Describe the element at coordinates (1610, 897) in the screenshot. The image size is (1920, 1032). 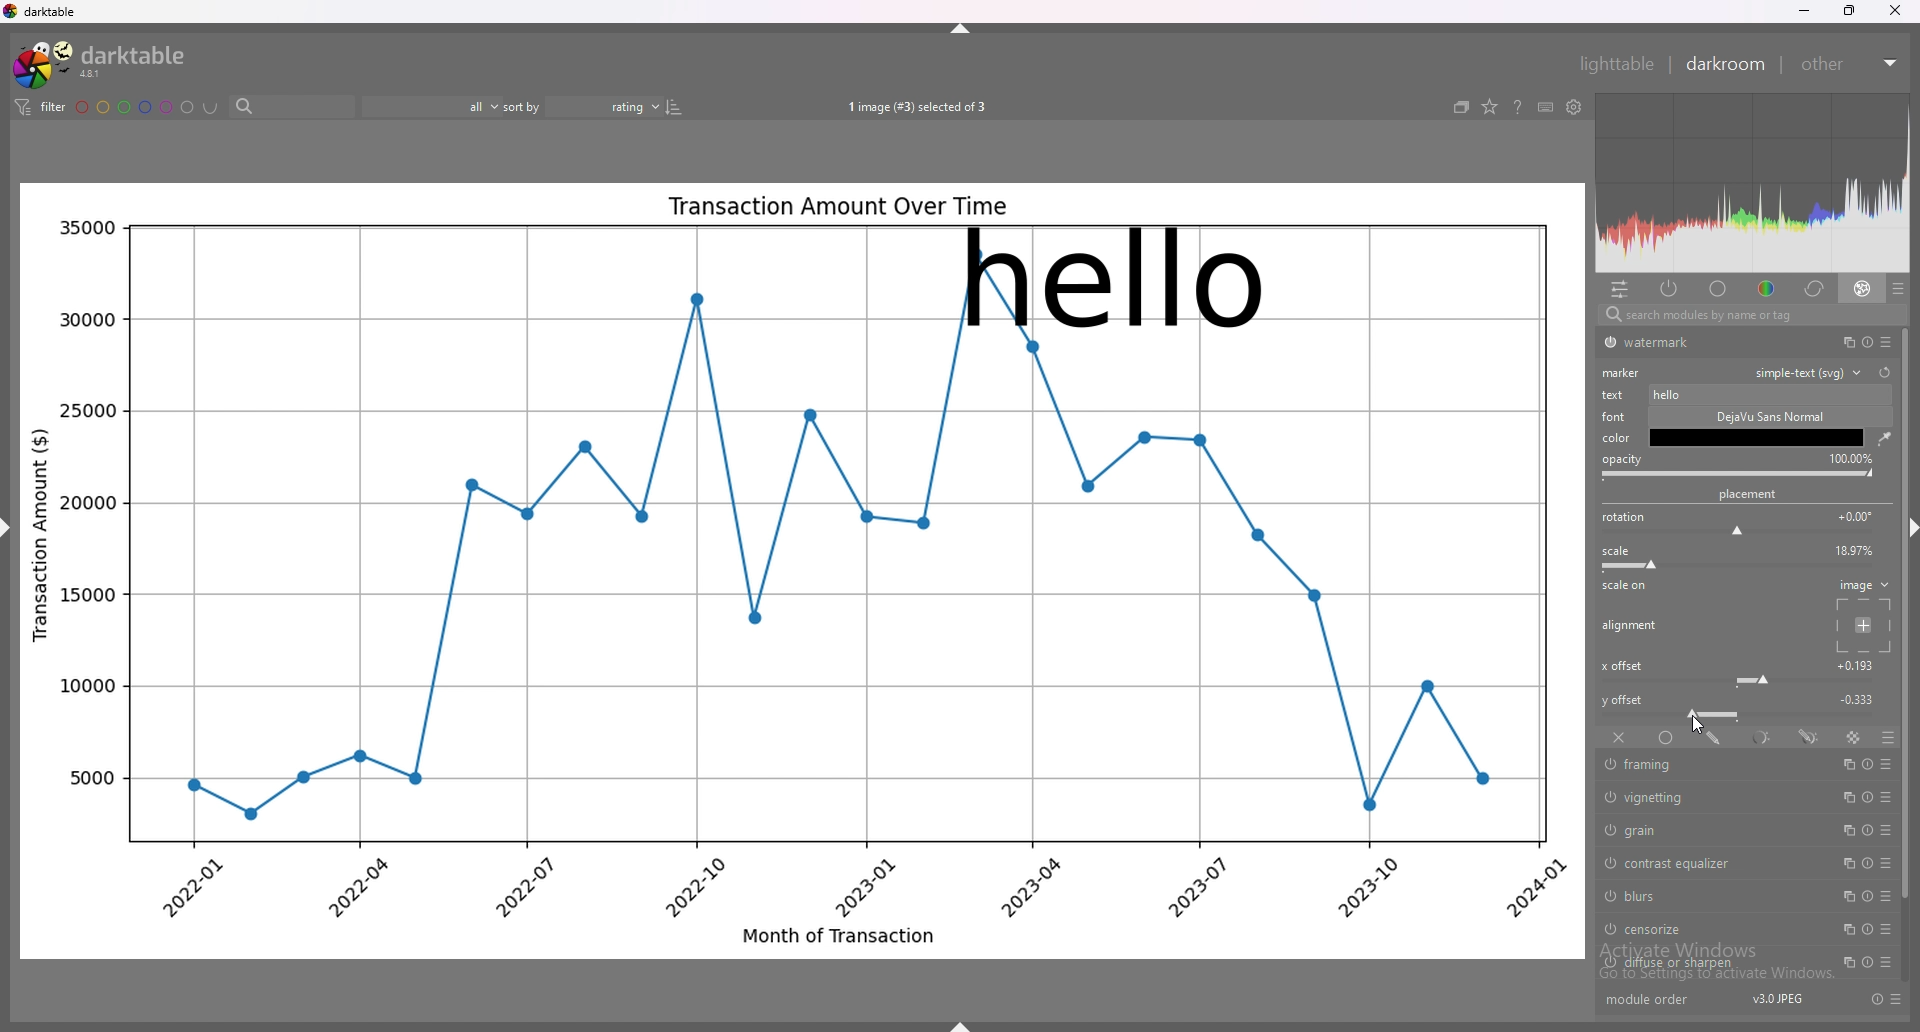
I see `switch off` at that location.